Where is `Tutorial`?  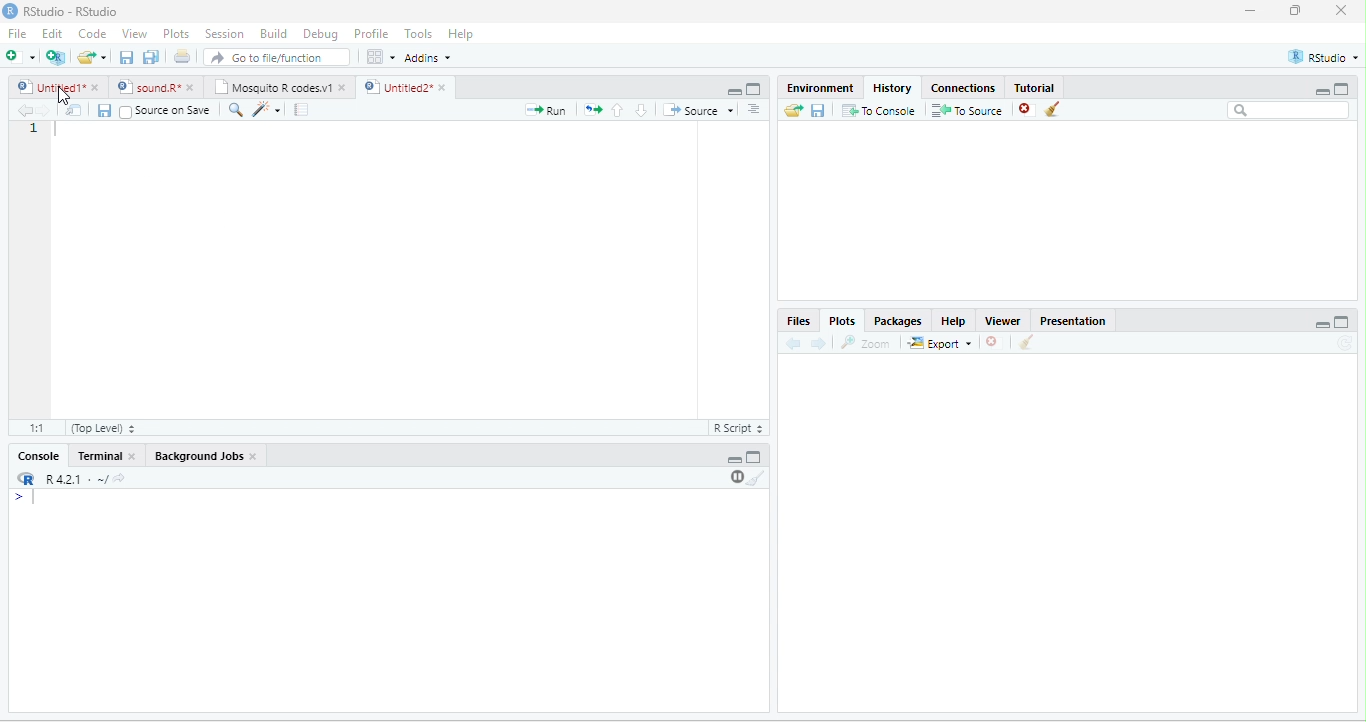
Tutorial is located at coordinates (1035, 88).